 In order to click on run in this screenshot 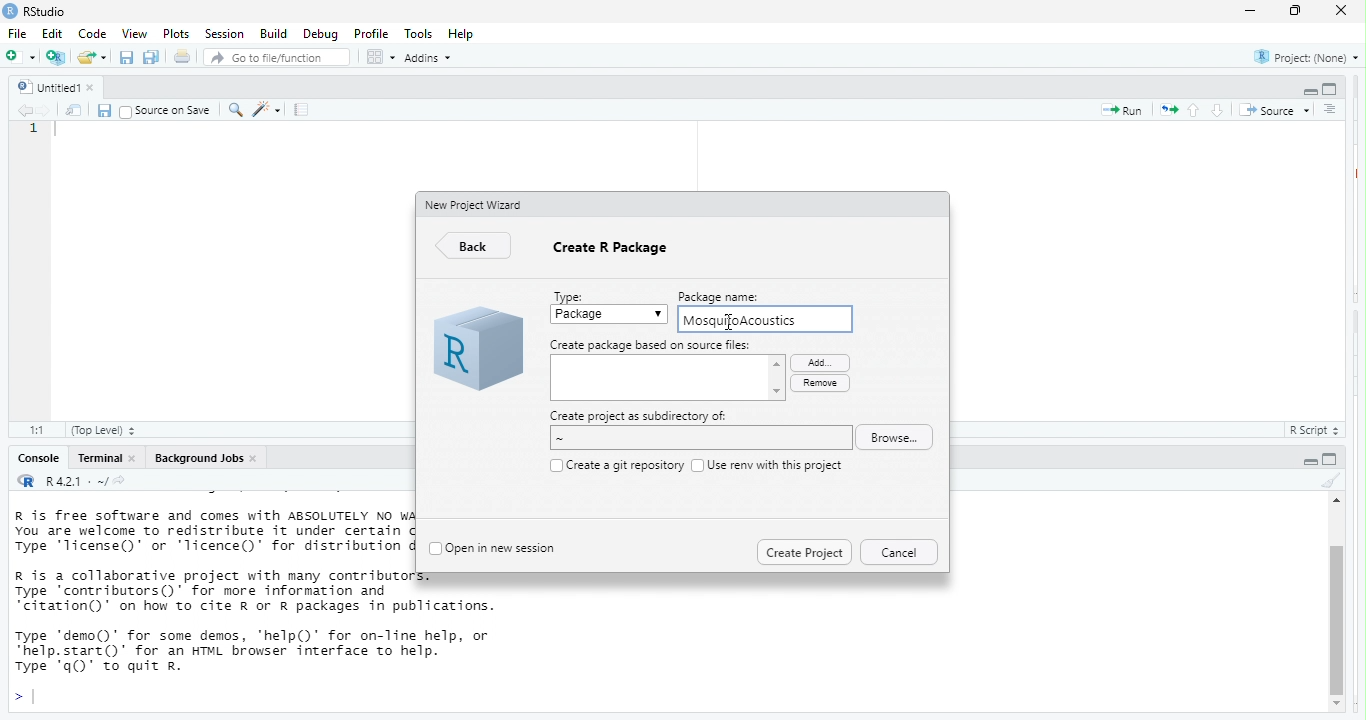, I will do `click(1118, 112)`.